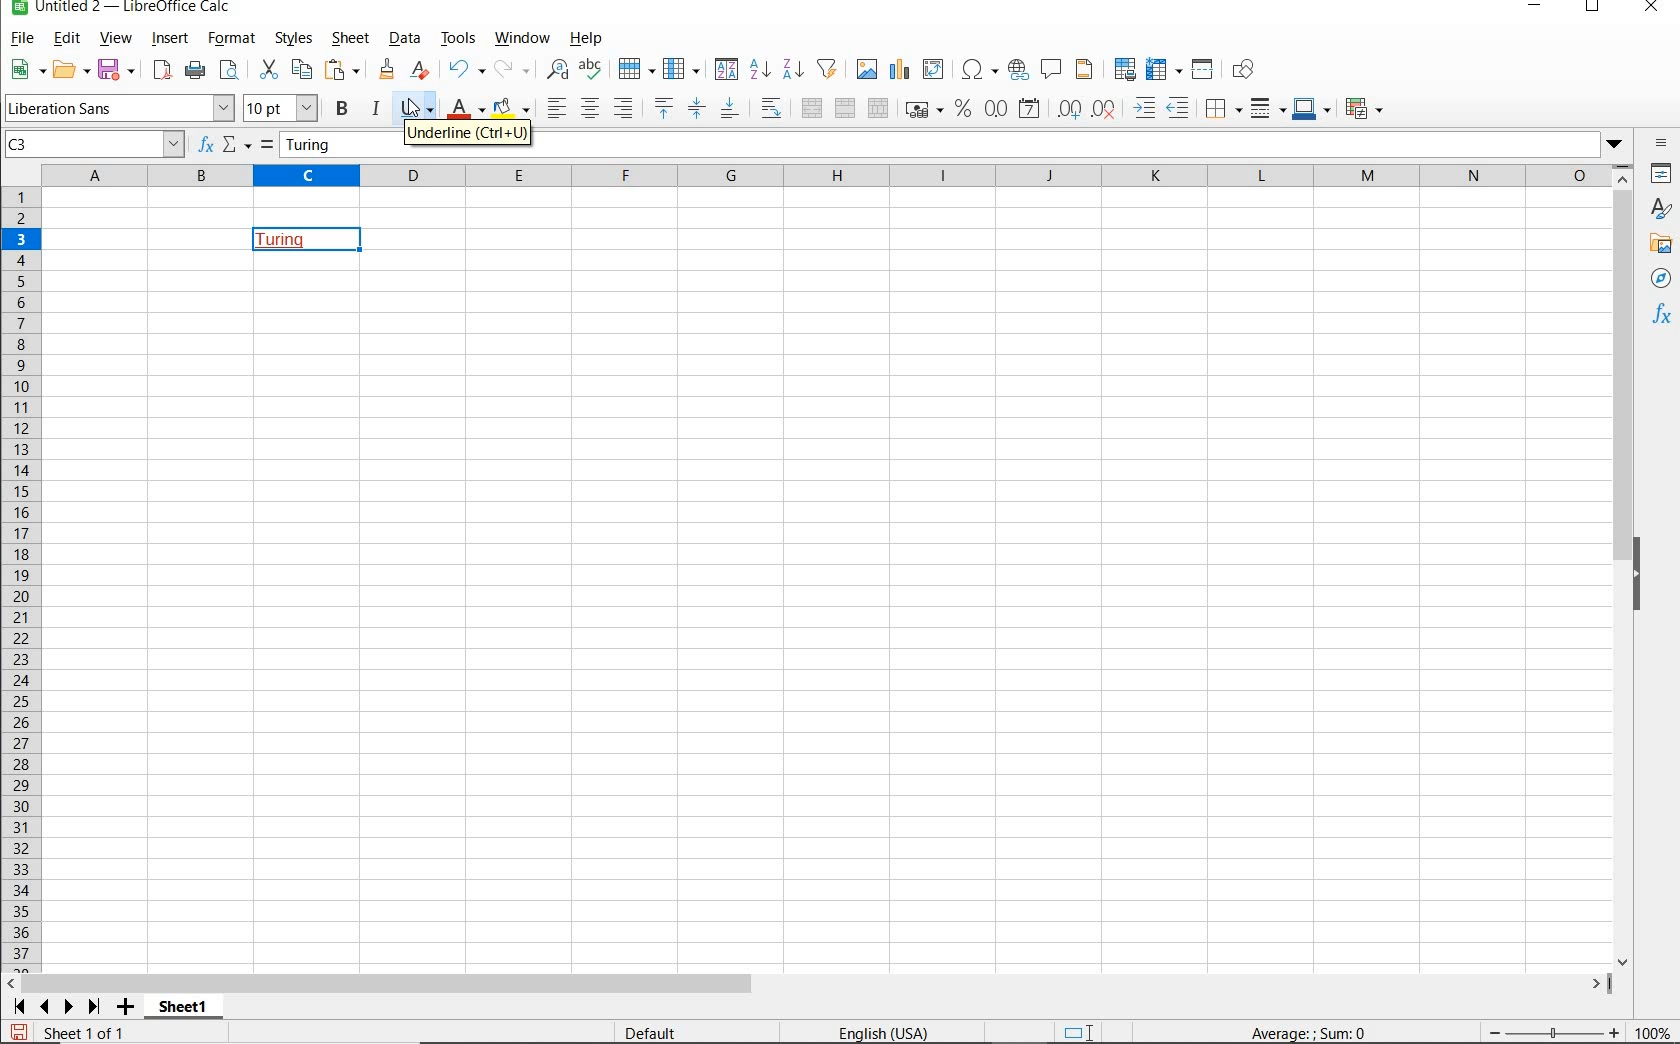 Image resolution: width=1680 pixels, height=1044 pixels. What do you see at coordinates (681, 70) in the screenshot?
I see `COLUMN` at bounding box center [681, 70].